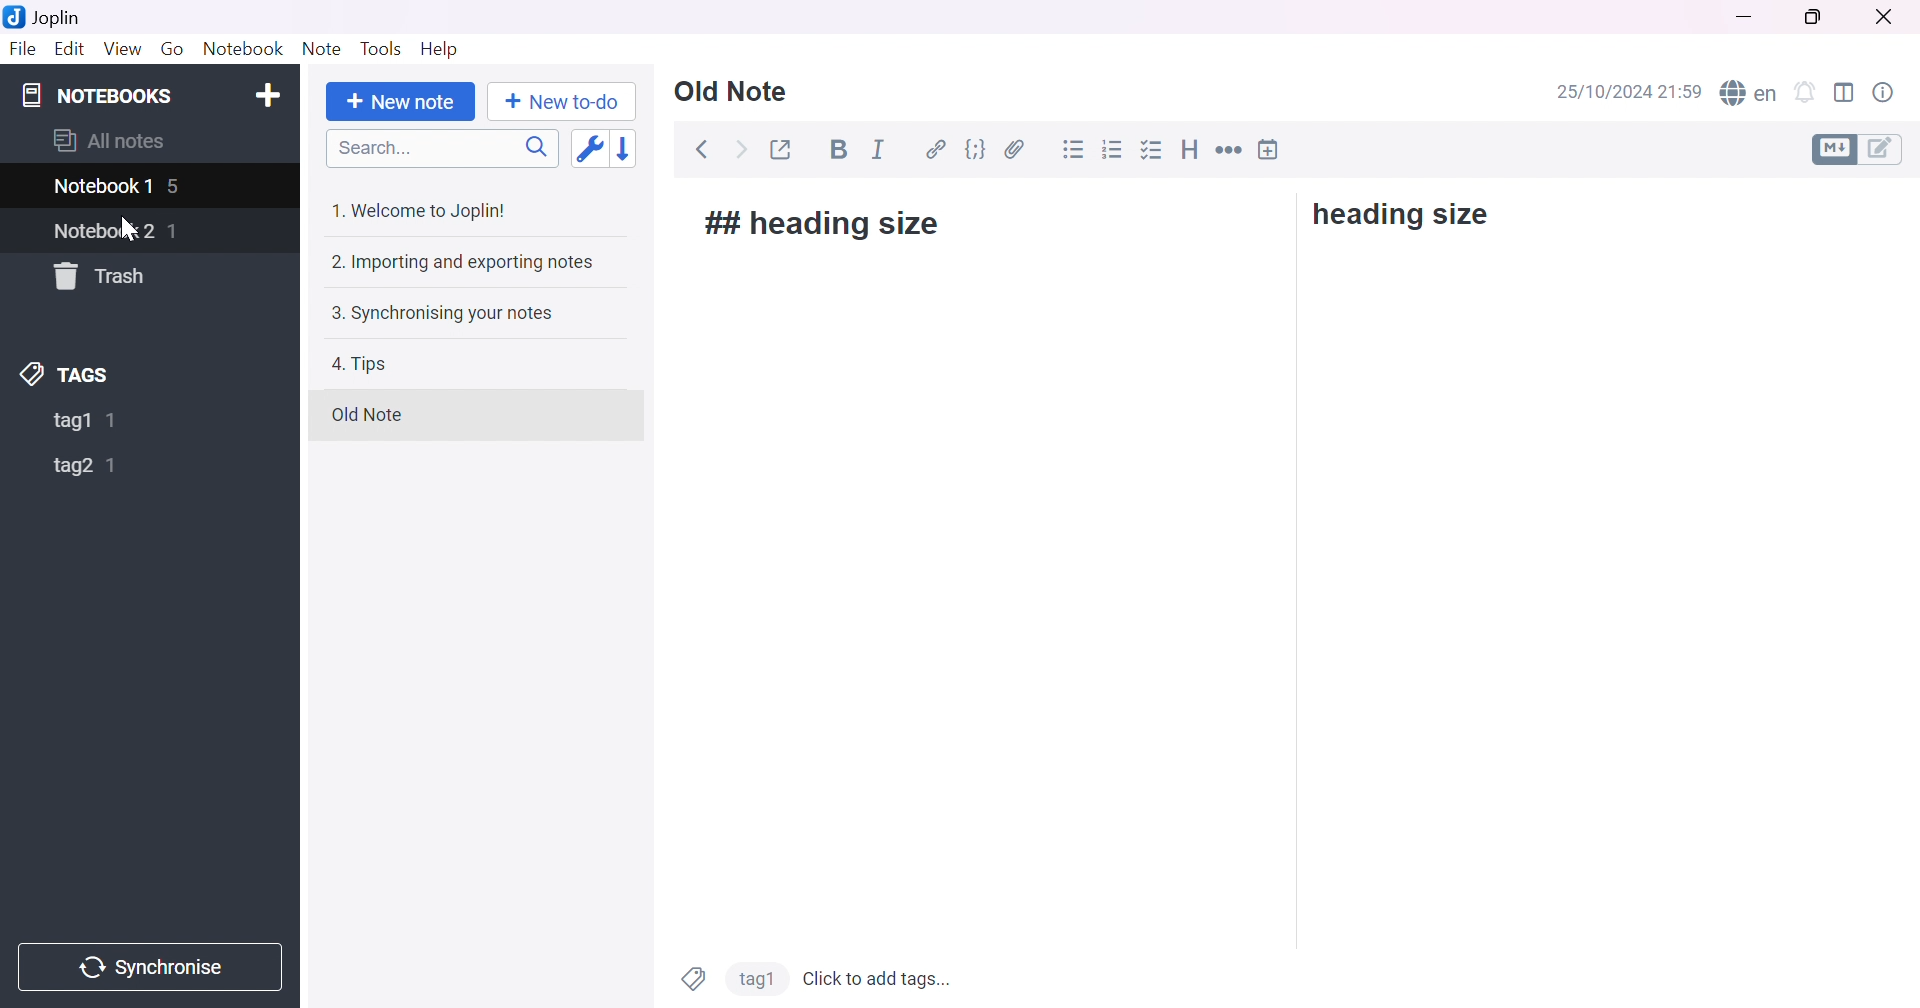  I want to click on Insert time, so click(1269, 148).